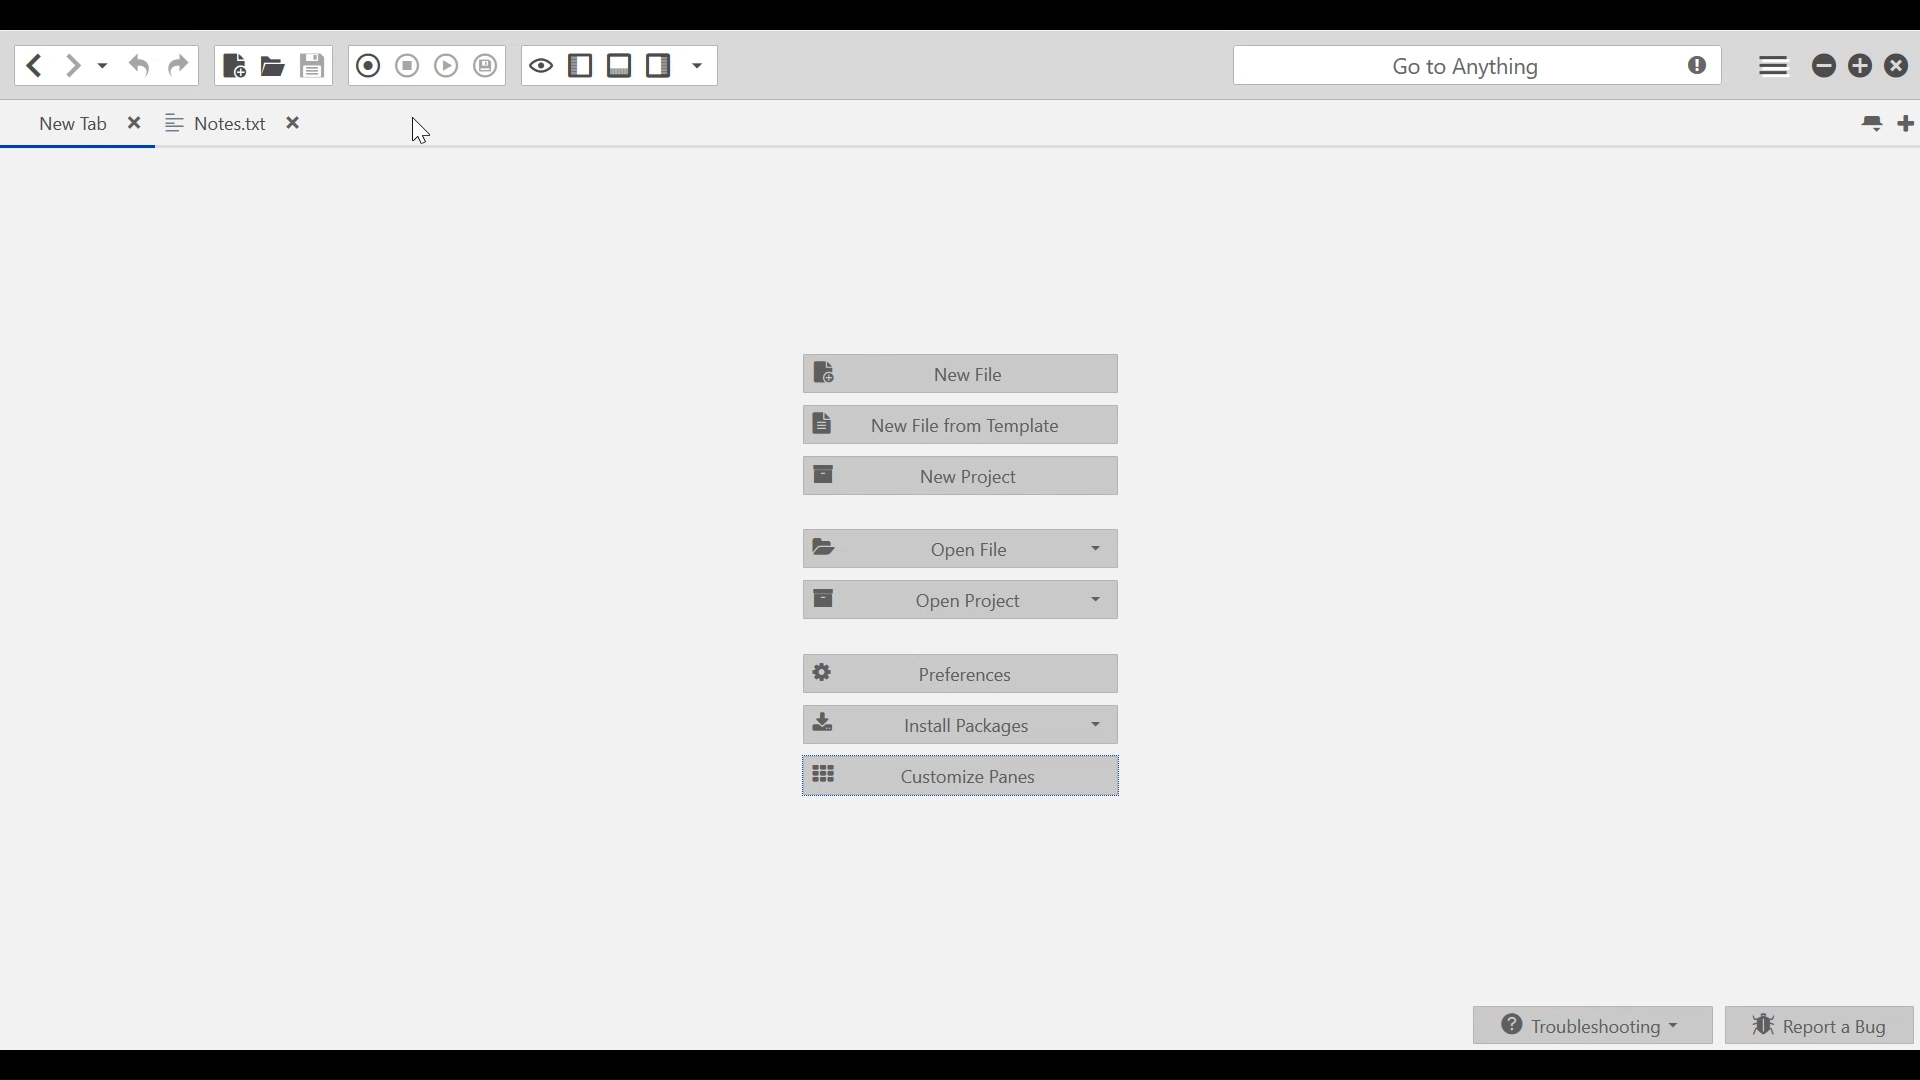 The width and height of the screenshot is (1920, 1080). Describe the element at coordinates (1817, 1023) in the screenshot. I see `Report a bug` at that location.